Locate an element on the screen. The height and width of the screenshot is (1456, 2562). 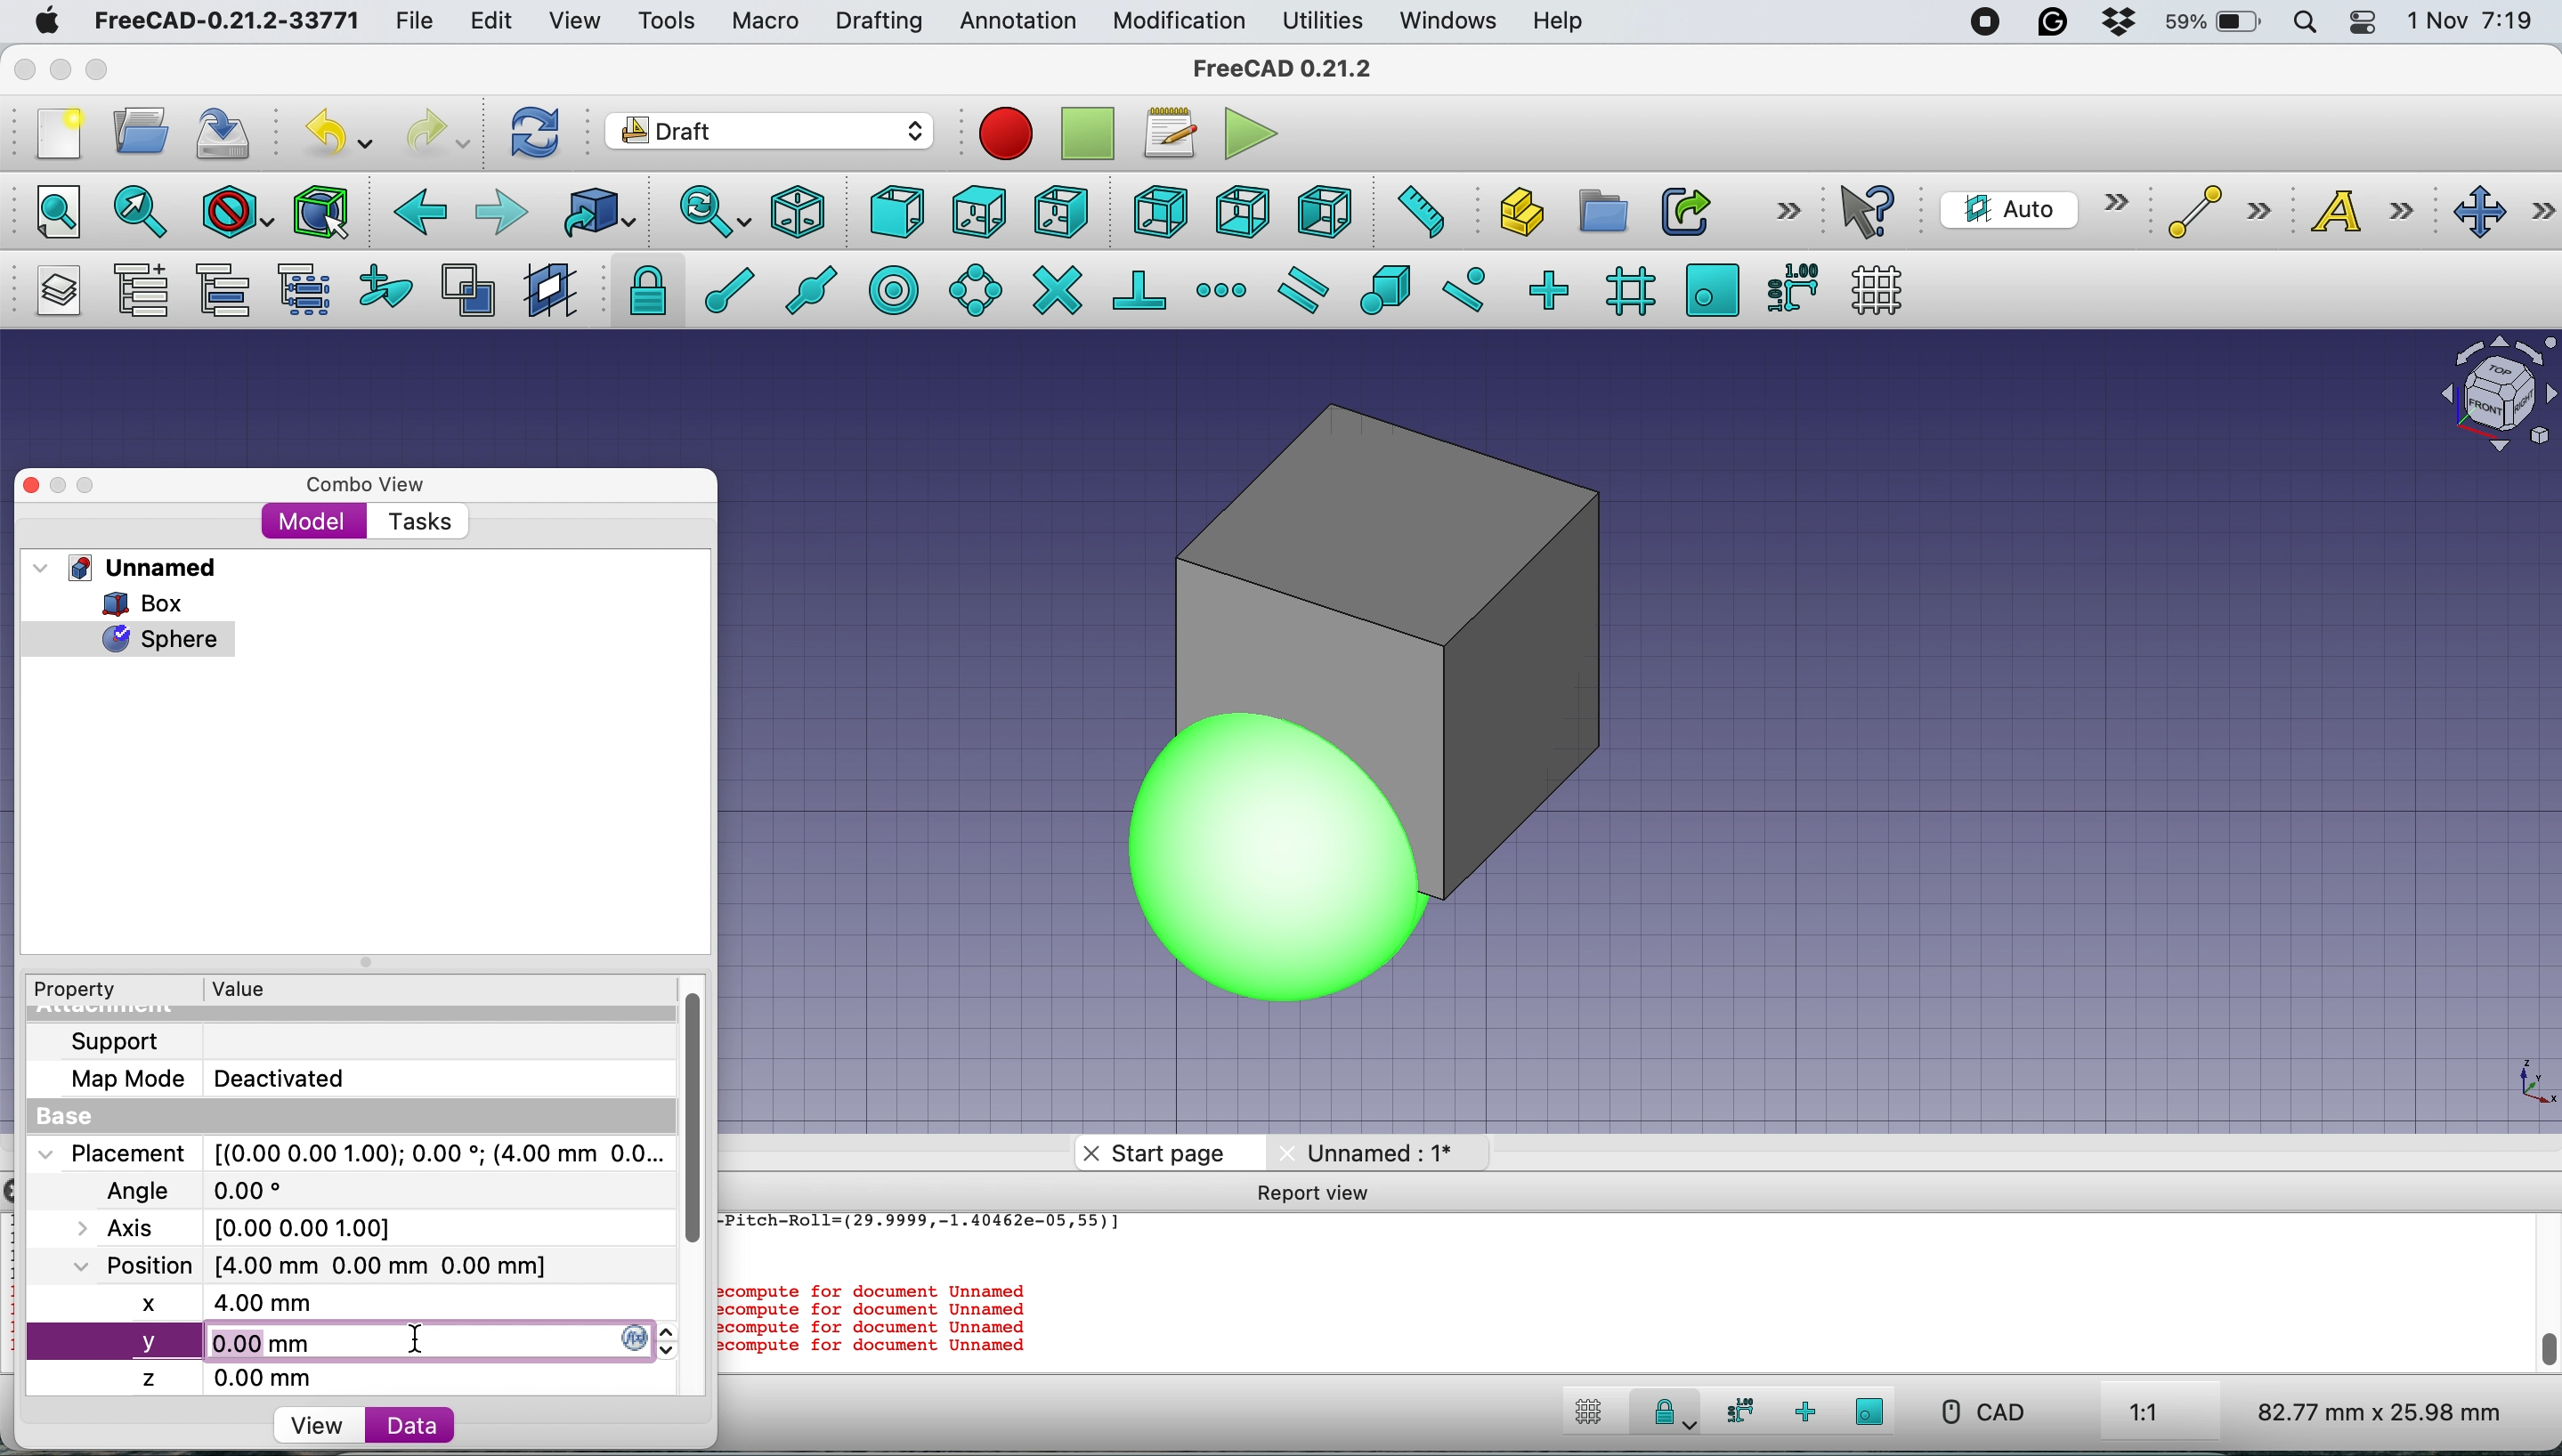
y axis changer is located at coordinates (638, 1337).